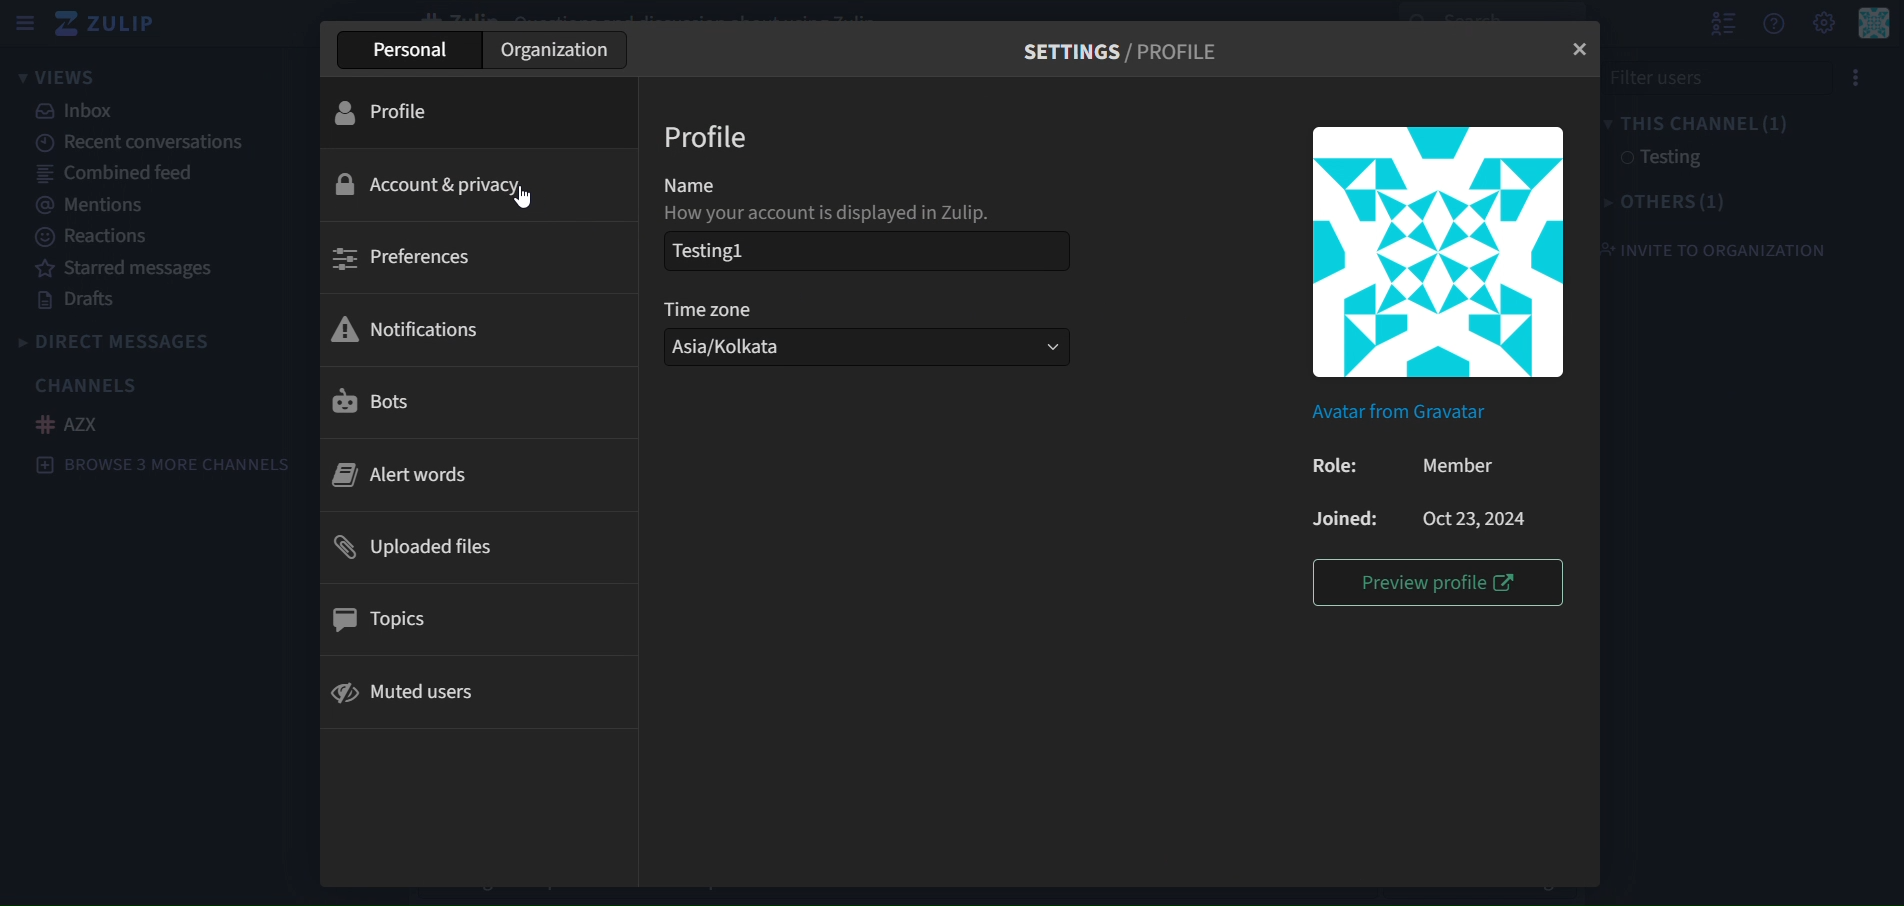  I want to click on Asia/Kolkata, so click(865, 346).